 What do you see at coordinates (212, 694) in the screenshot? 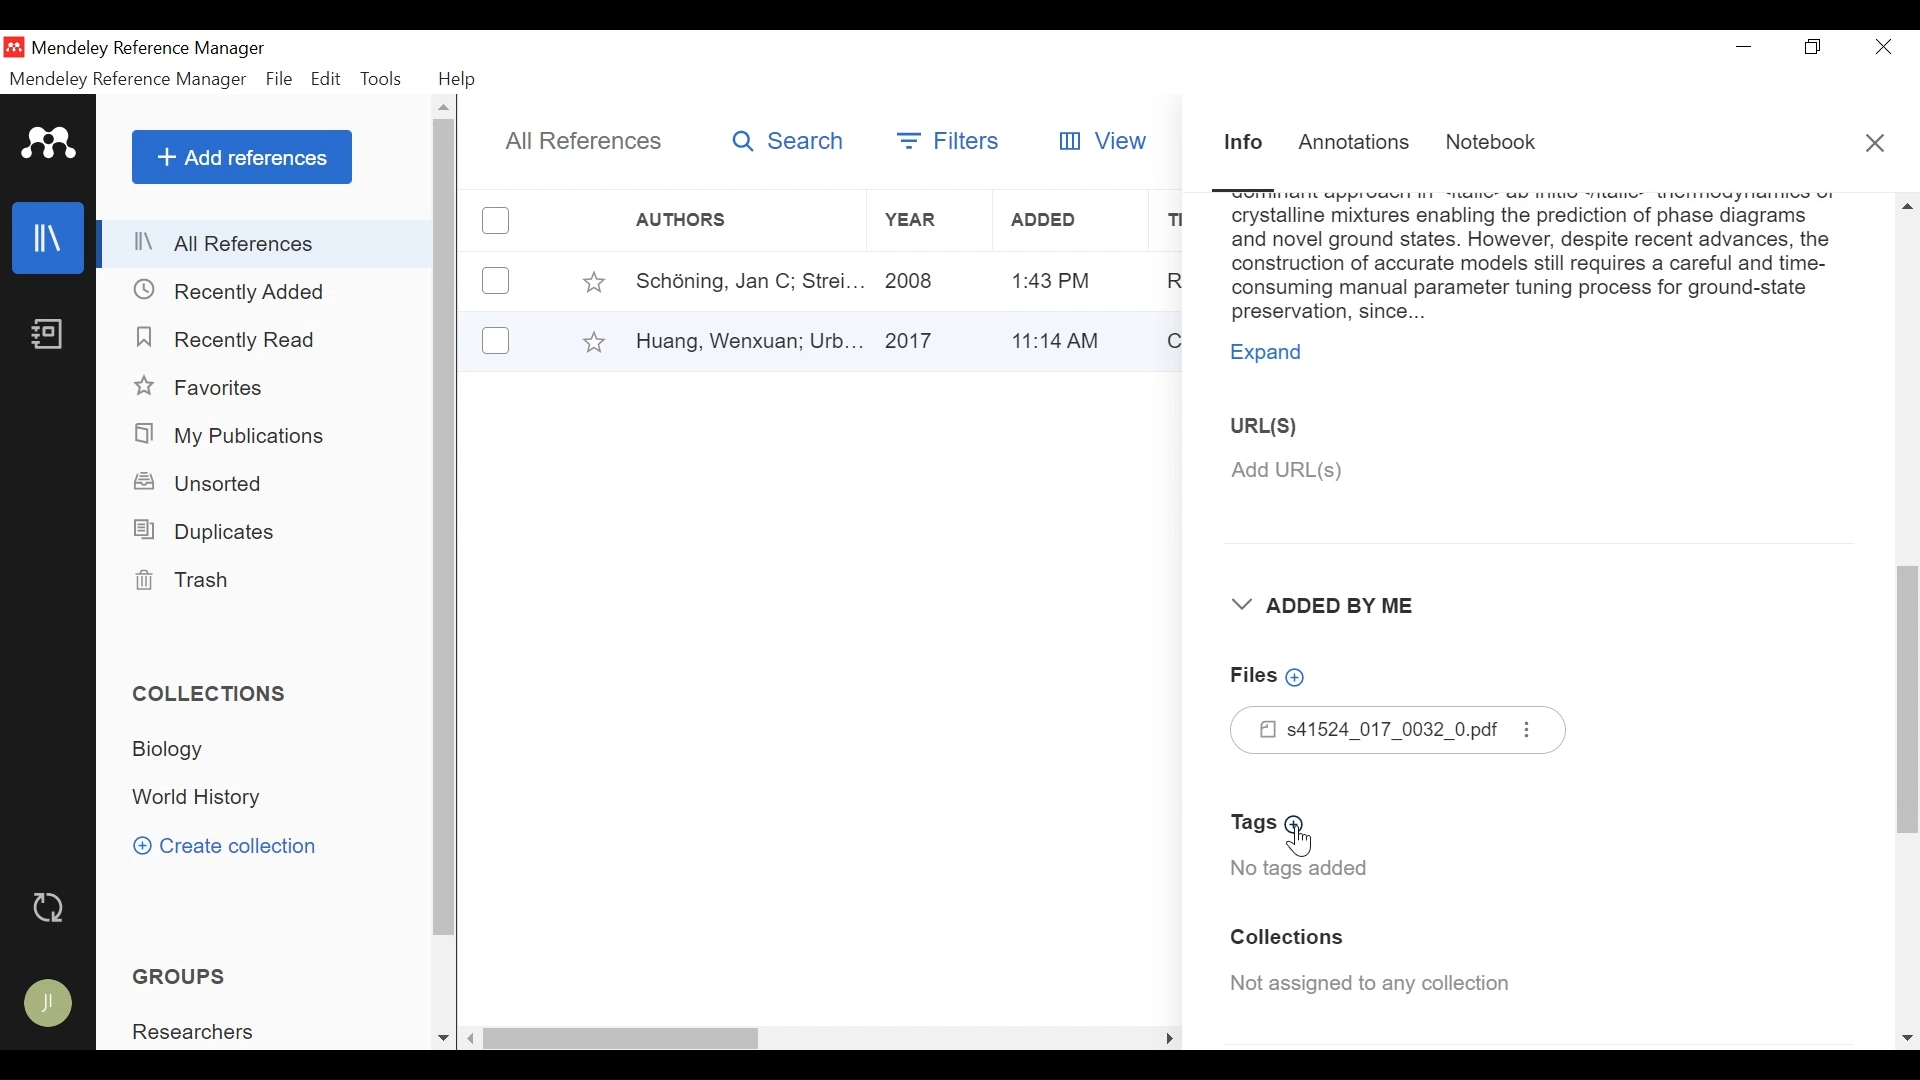
I see `Collections` at bounding box center [212, 694].